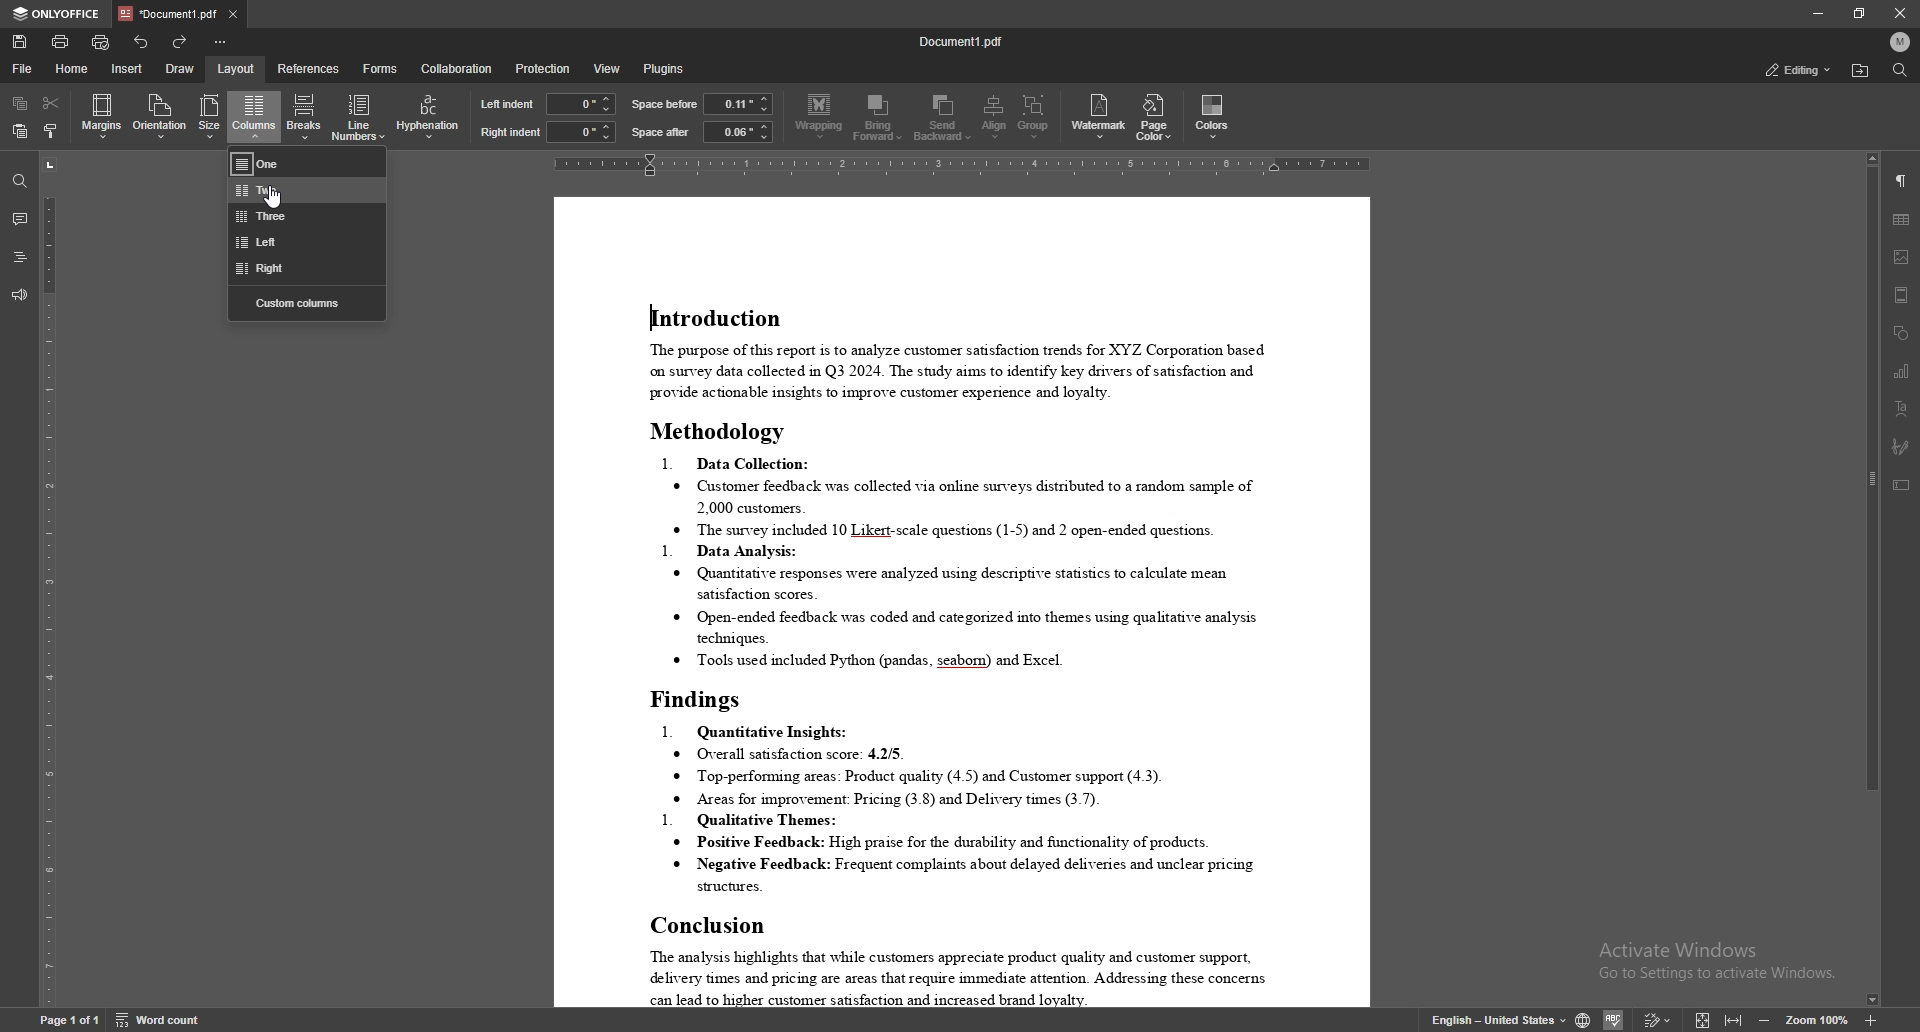 Image resolution: width=1920 pixels, height=1032 pixels. What do you see at coordinates (20, 218) in the screenshot?
I see `comments` at bounding box center [20, 218].